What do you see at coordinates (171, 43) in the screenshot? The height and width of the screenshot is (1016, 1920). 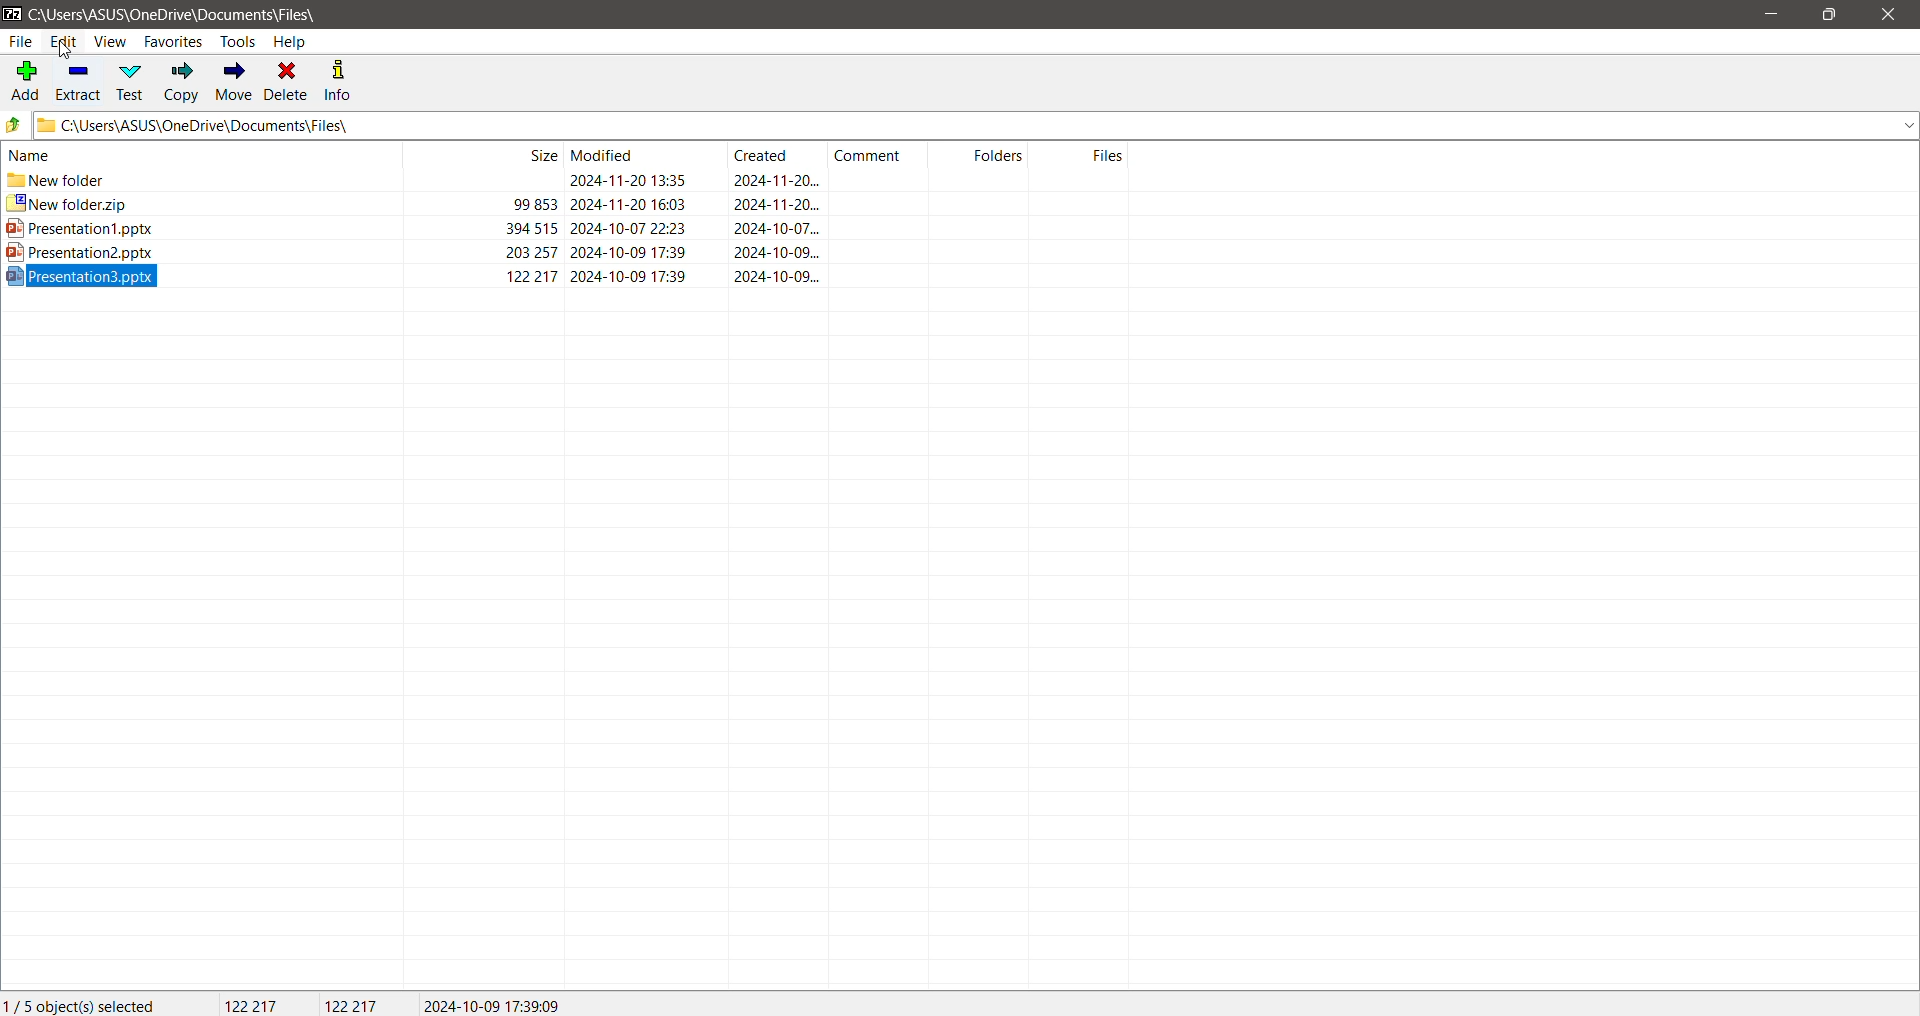 I see `Favorites` at bounding box center [171, 43].